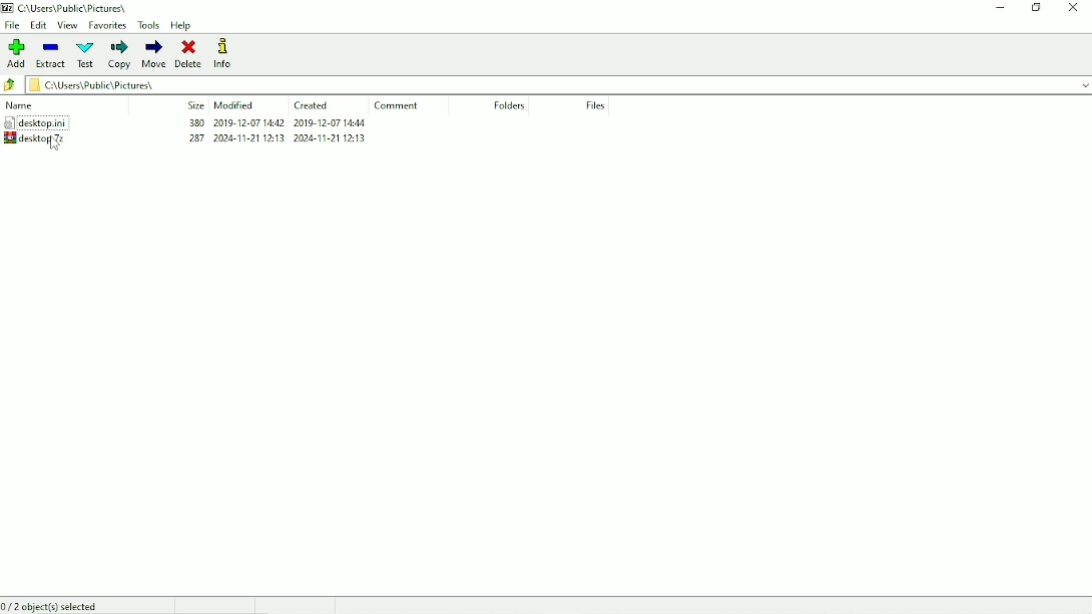  Describe the element at coordinates (313, 106) in the screenshot. I see `Created` at that location.